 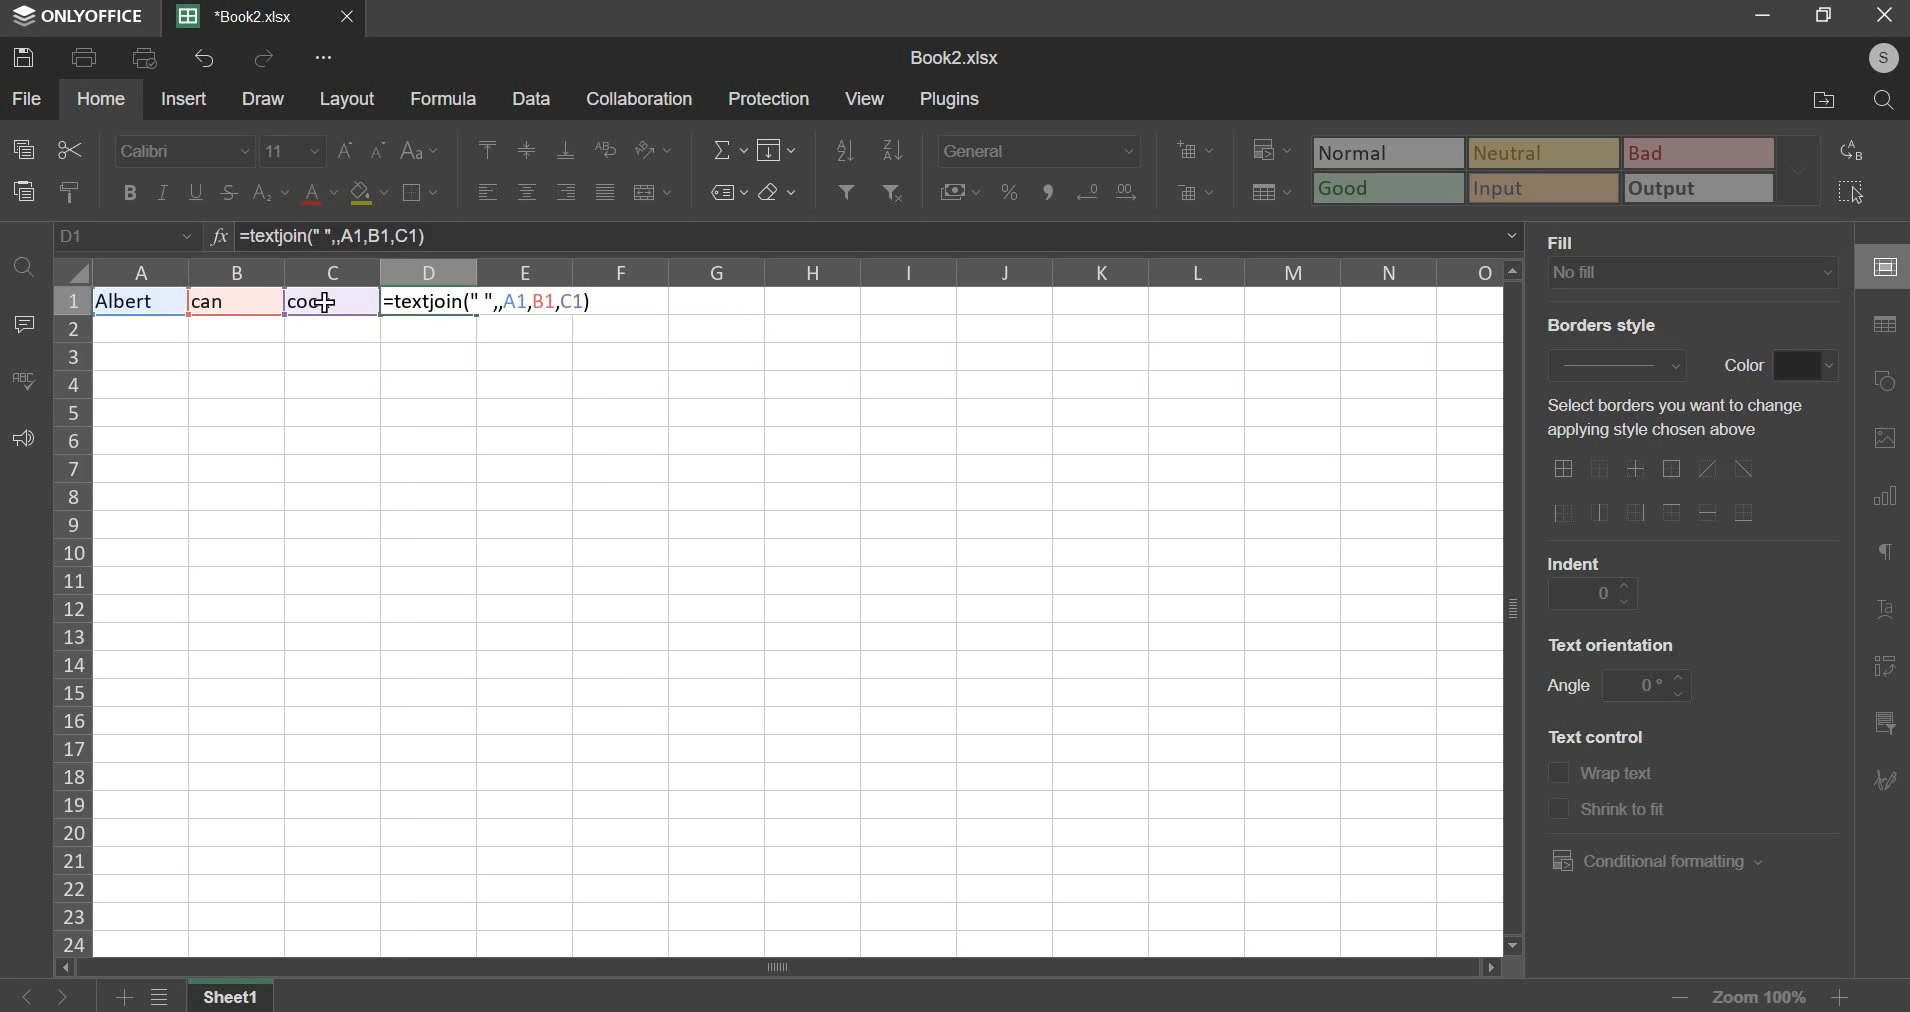 I want to click on text control, so click(x=1557, y=791).